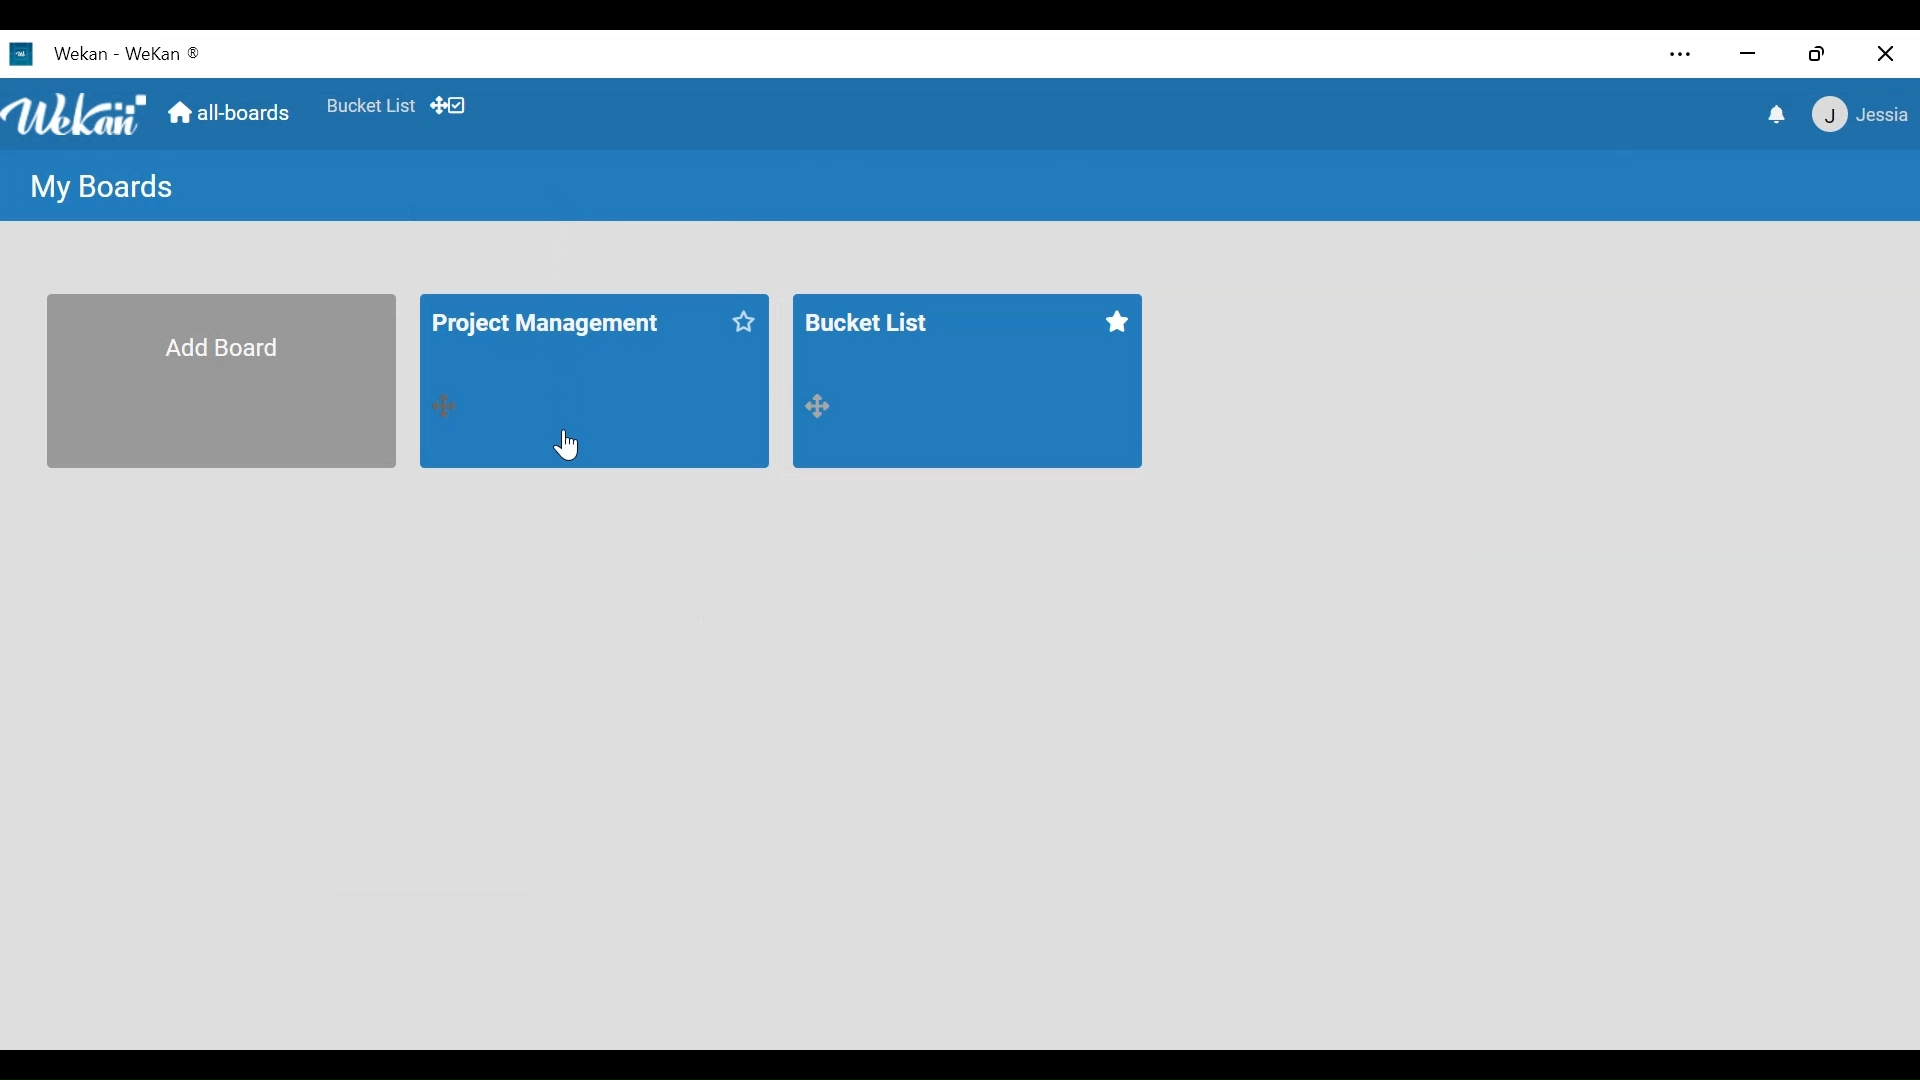 This screenshot has height=1080, width=1920. I want to click on Board Title, so click(550, 324).